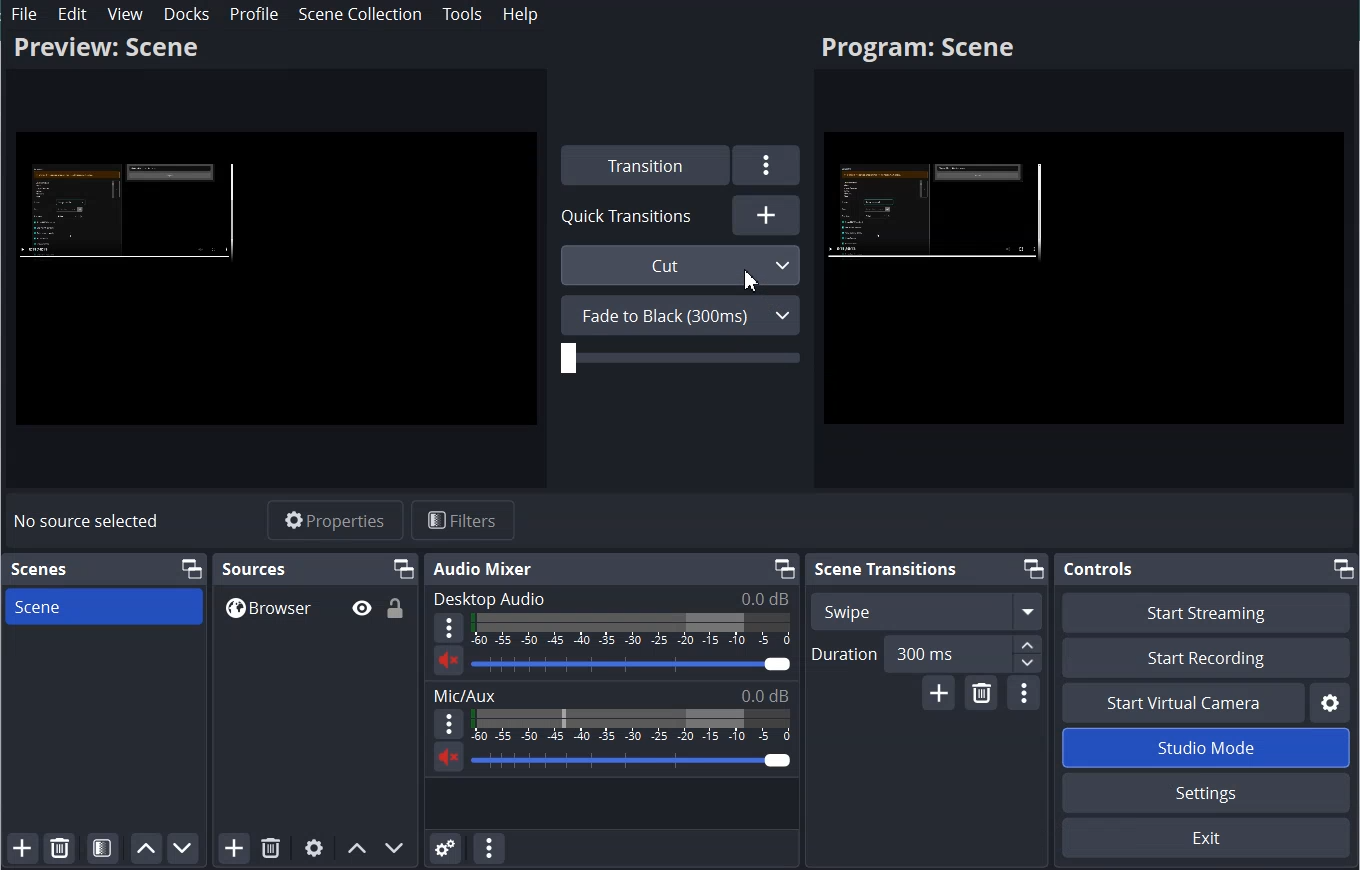 The height and width of the screenshot is (870, 1360). Describe the element at coordinates (183, 849) in the screenshot. I see `Move Scene down` at that location.